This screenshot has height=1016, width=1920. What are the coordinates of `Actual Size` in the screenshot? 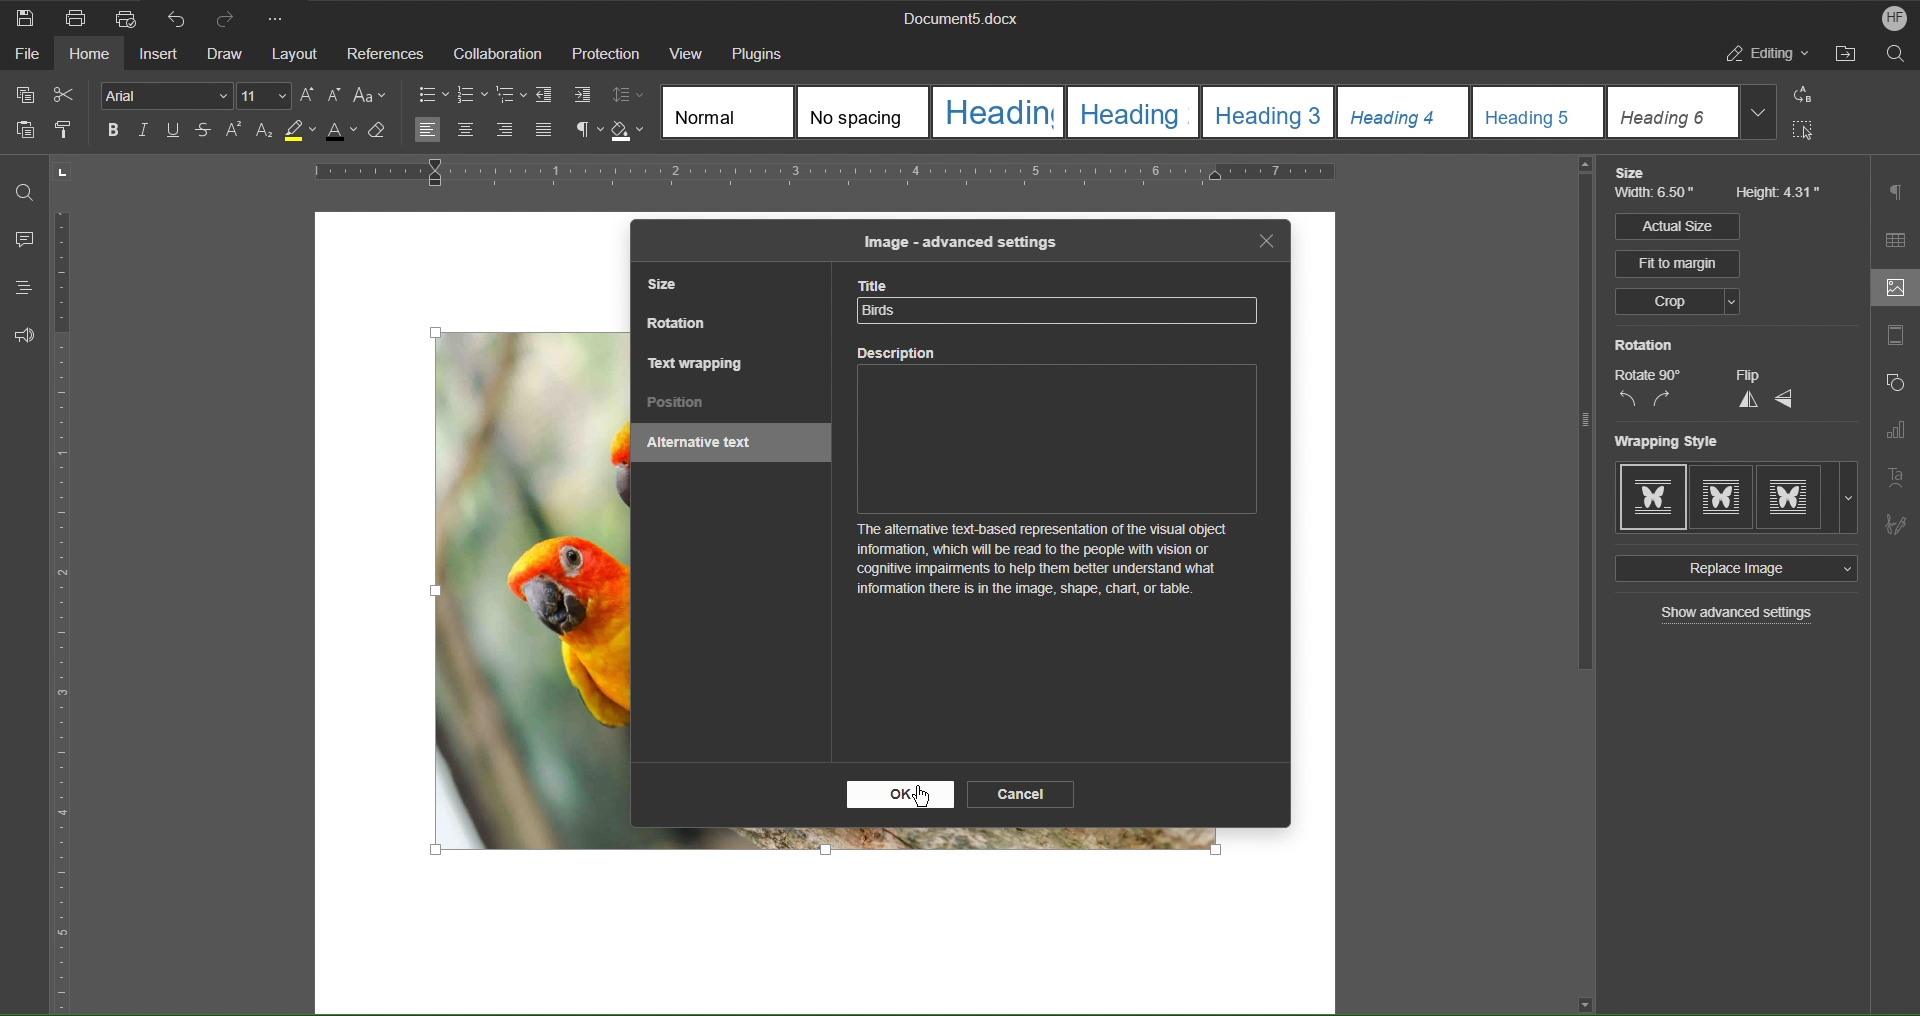 It's located at (1676, 226).